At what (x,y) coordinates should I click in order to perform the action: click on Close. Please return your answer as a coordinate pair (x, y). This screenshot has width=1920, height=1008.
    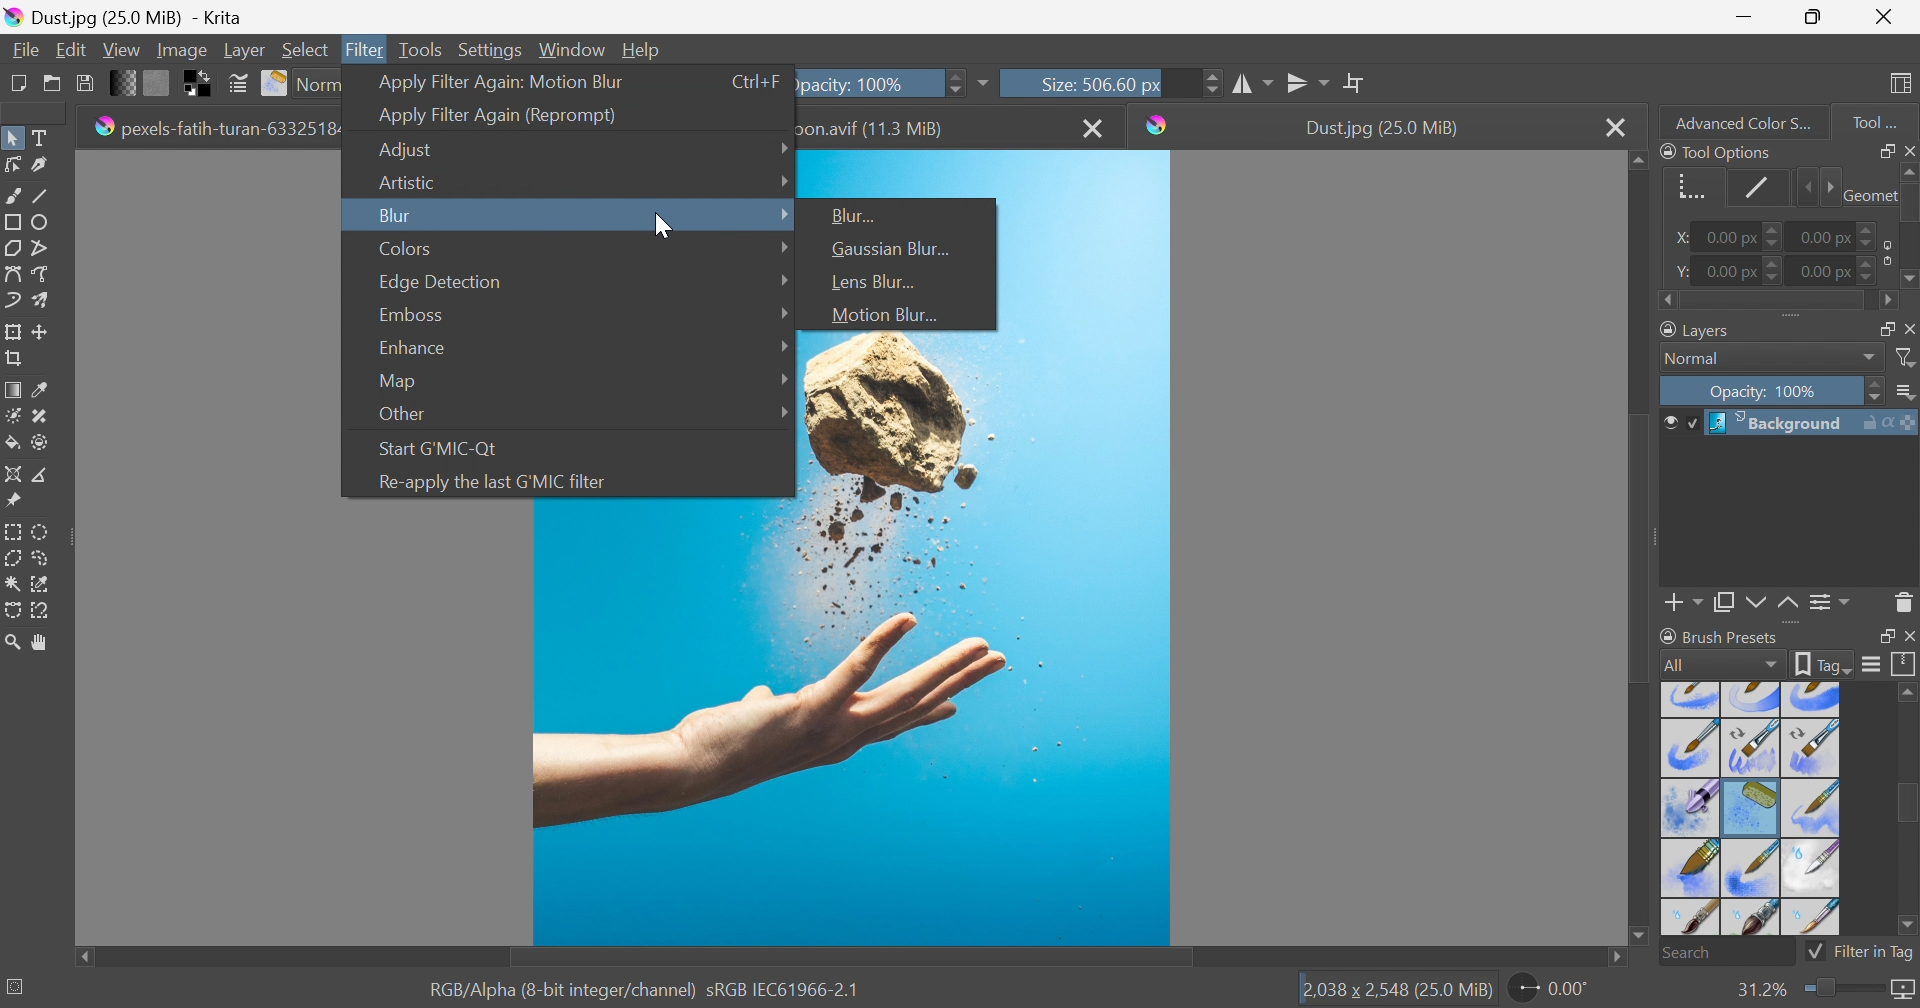
    Looking at the image, I should click on (1615, 127).